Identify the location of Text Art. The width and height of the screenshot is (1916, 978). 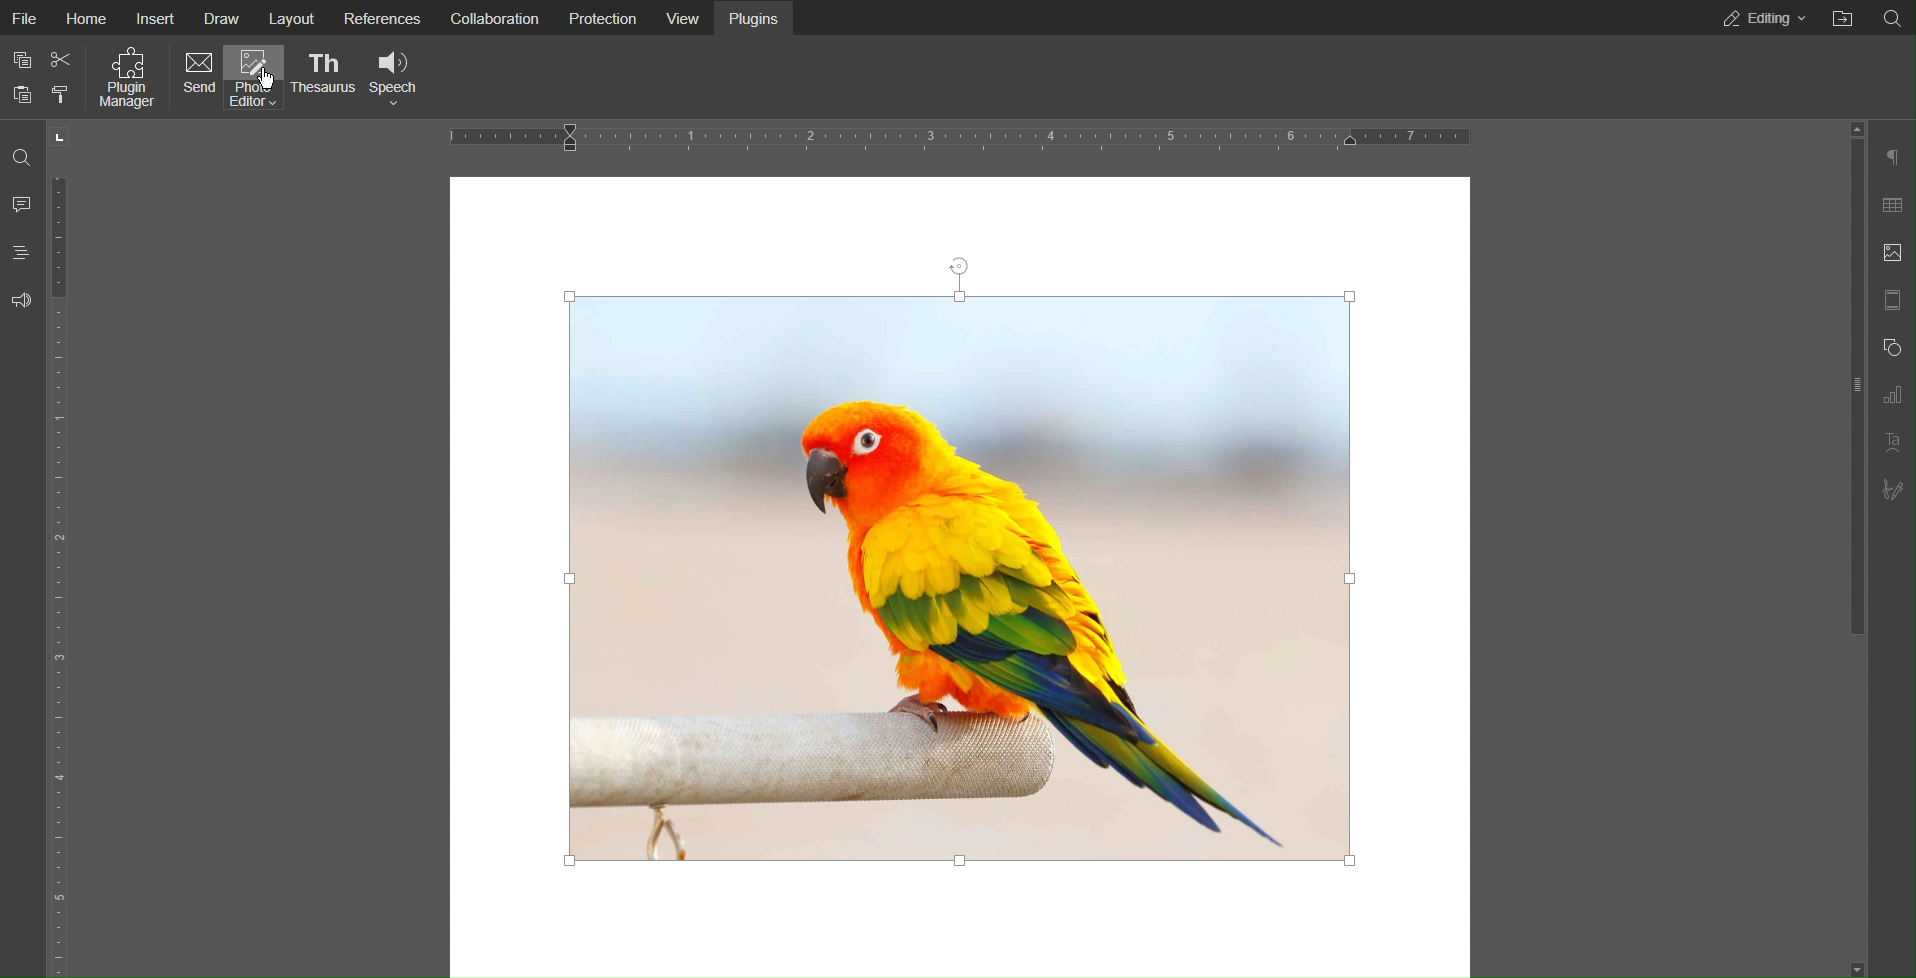
(1890, 443).